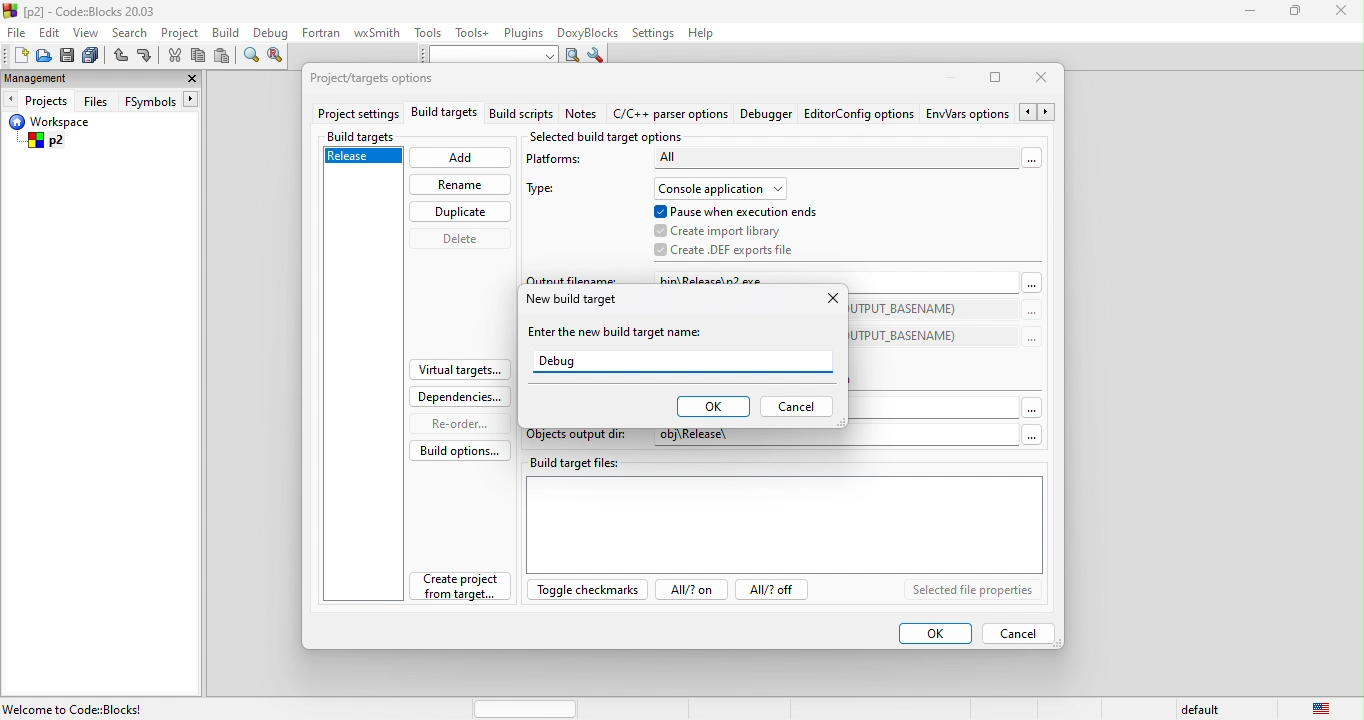 The image size is (1364, 720). I want to click on horizontal scroll bar, so click(528, 708).